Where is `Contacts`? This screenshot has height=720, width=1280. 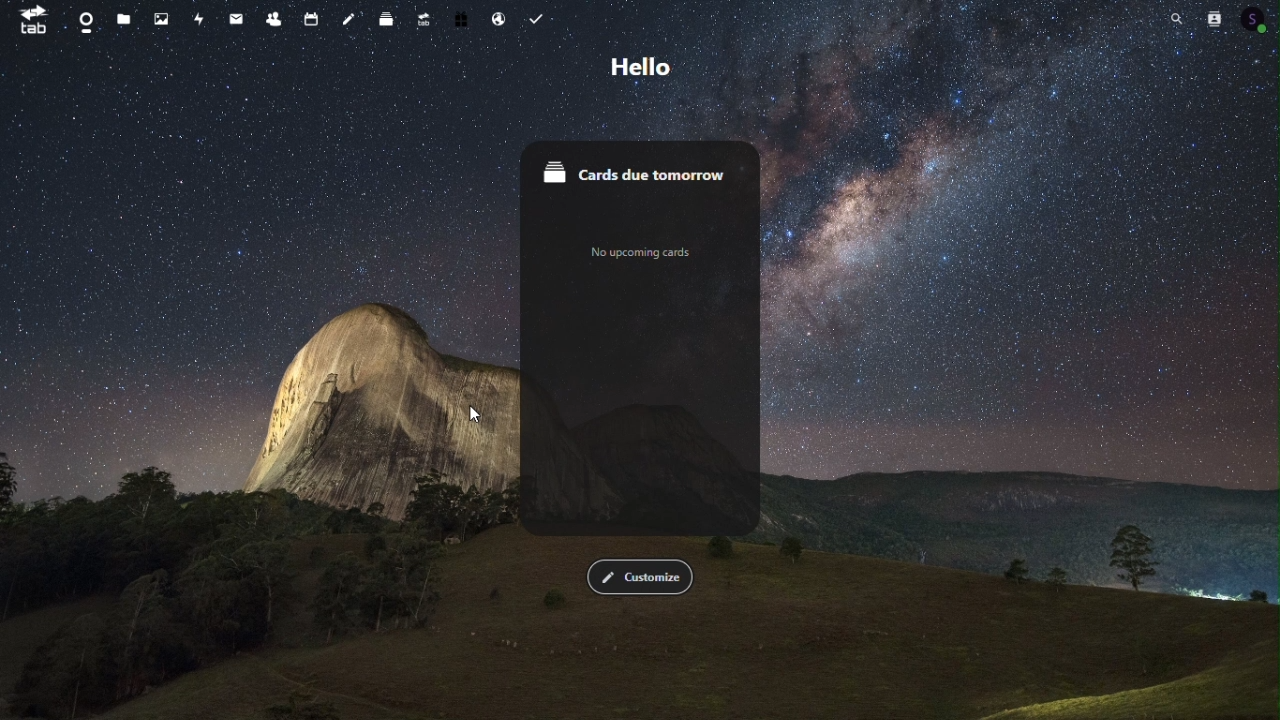 Contacts is located at coordinates (272, 18).